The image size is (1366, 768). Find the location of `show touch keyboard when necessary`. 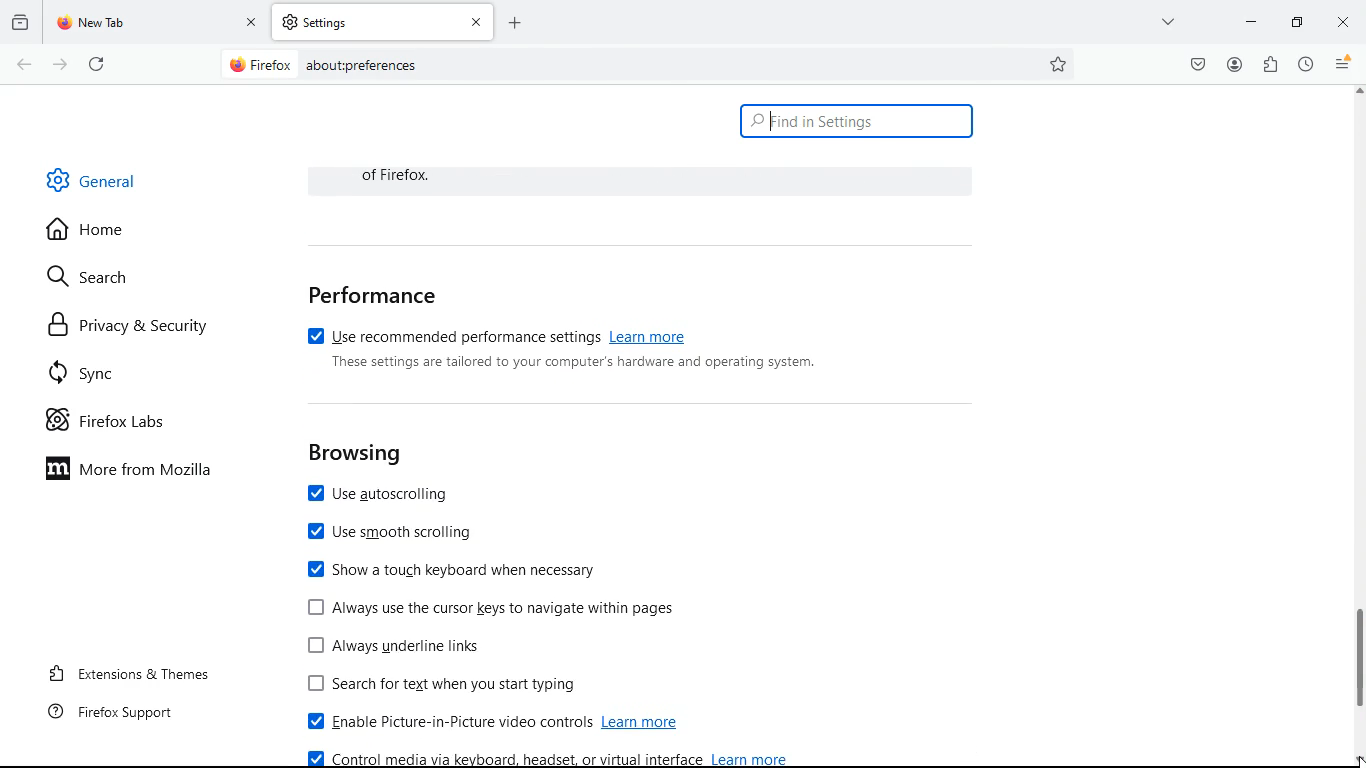

show touch keyboard when necessary is located at coordinates (453, 569).